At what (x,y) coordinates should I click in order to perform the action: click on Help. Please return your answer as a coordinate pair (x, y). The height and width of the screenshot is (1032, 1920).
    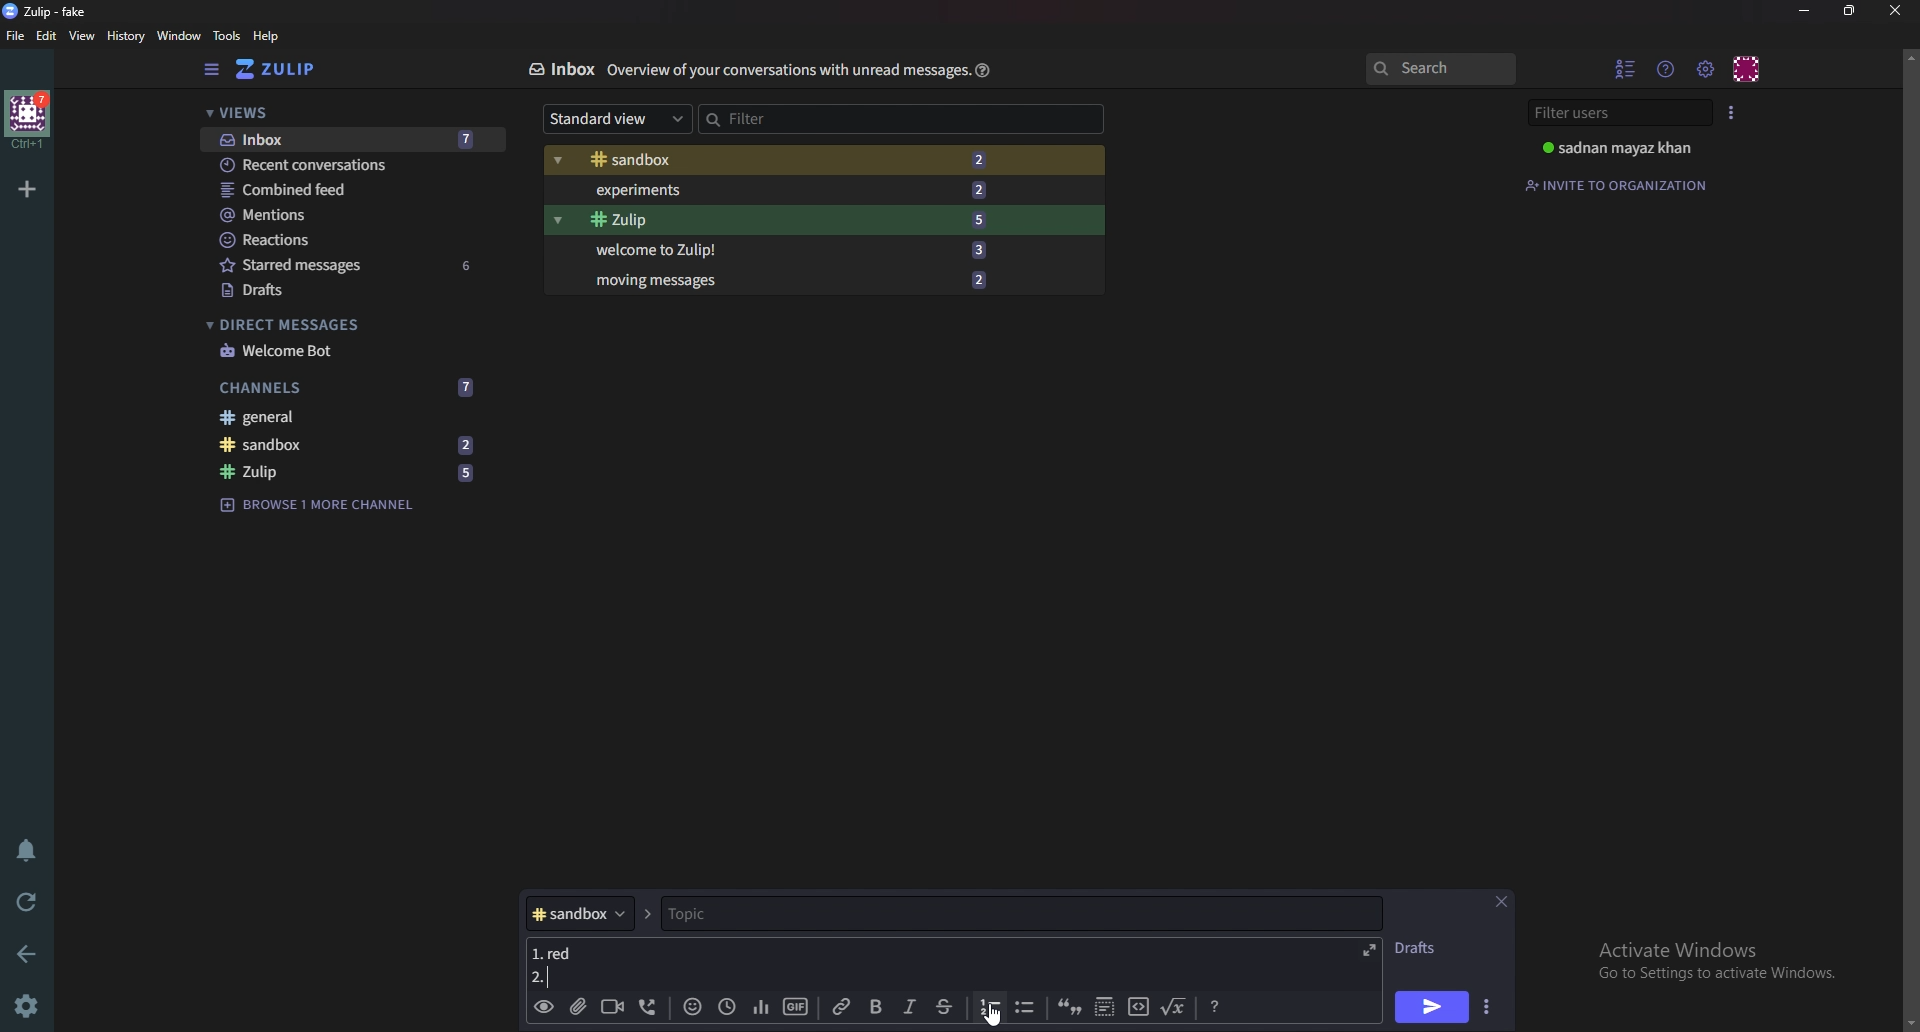
    Looking at the image, I should click on (980, 70).